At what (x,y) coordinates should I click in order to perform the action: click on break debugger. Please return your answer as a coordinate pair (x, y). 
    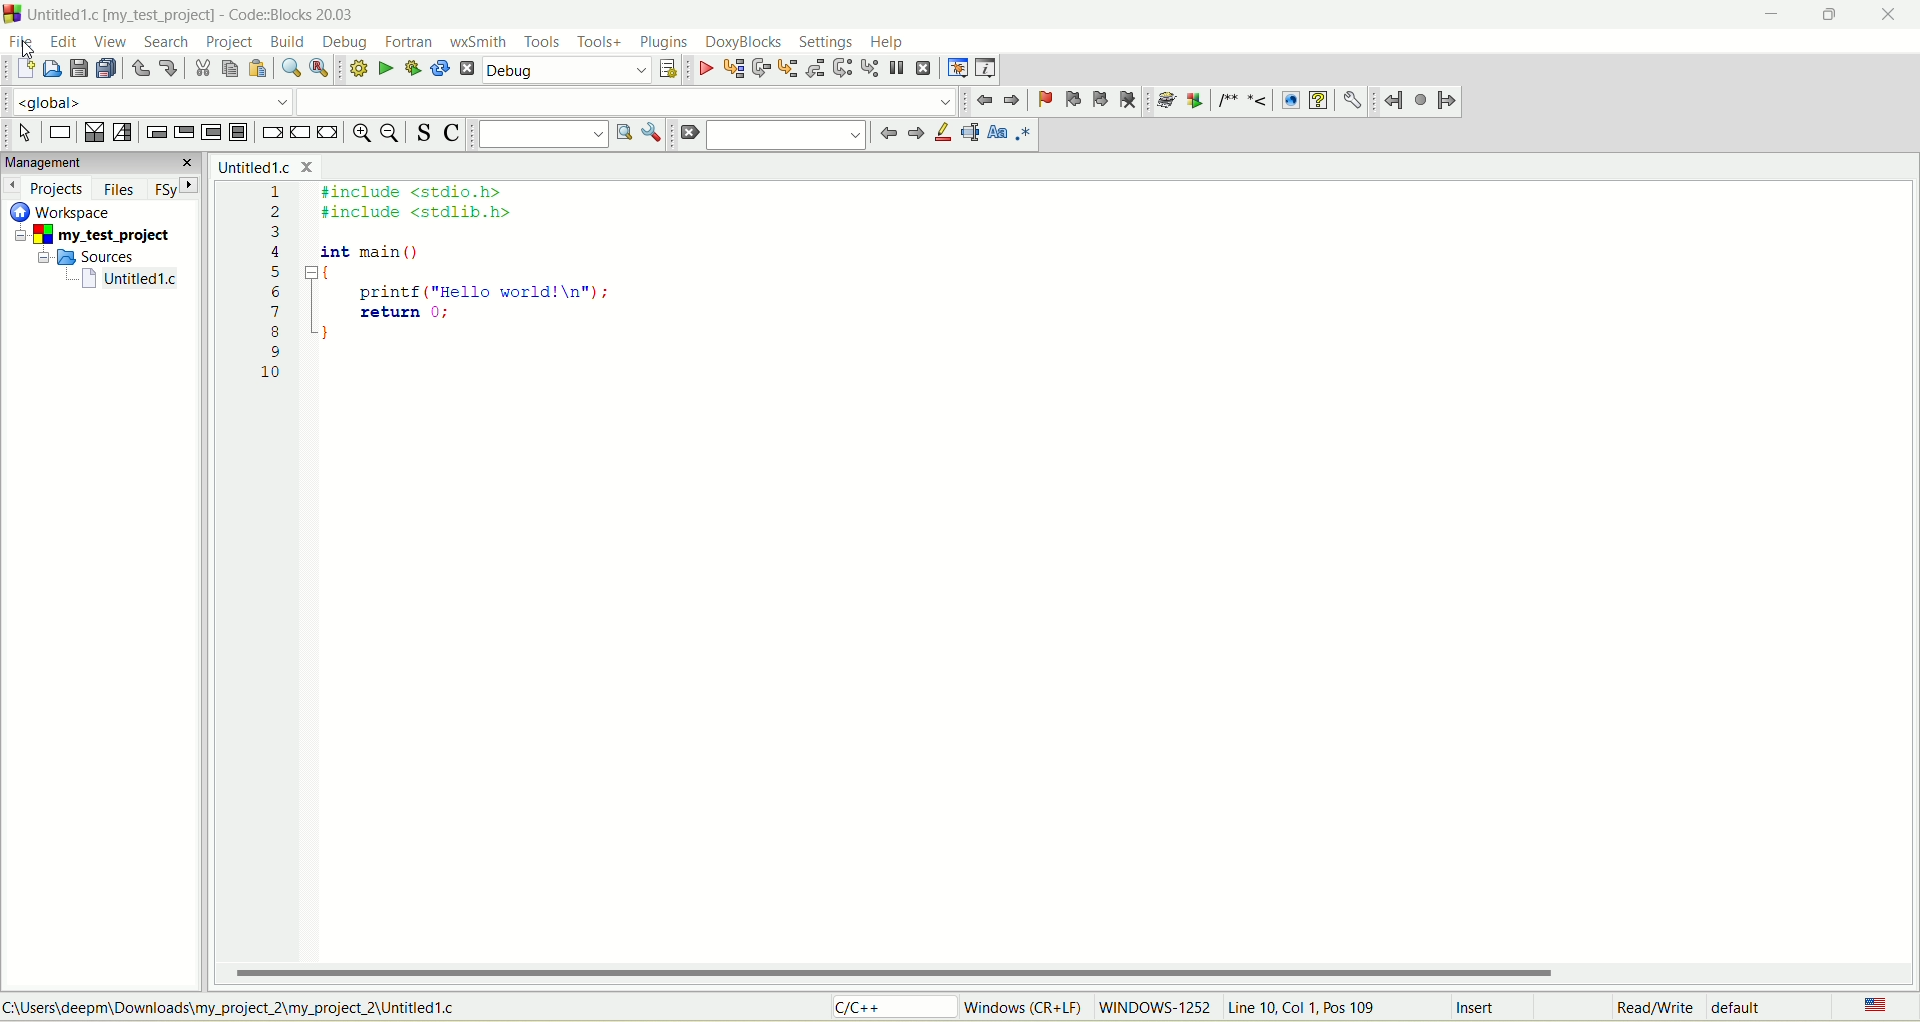
    Looking at the image, I should click on (896, 68).